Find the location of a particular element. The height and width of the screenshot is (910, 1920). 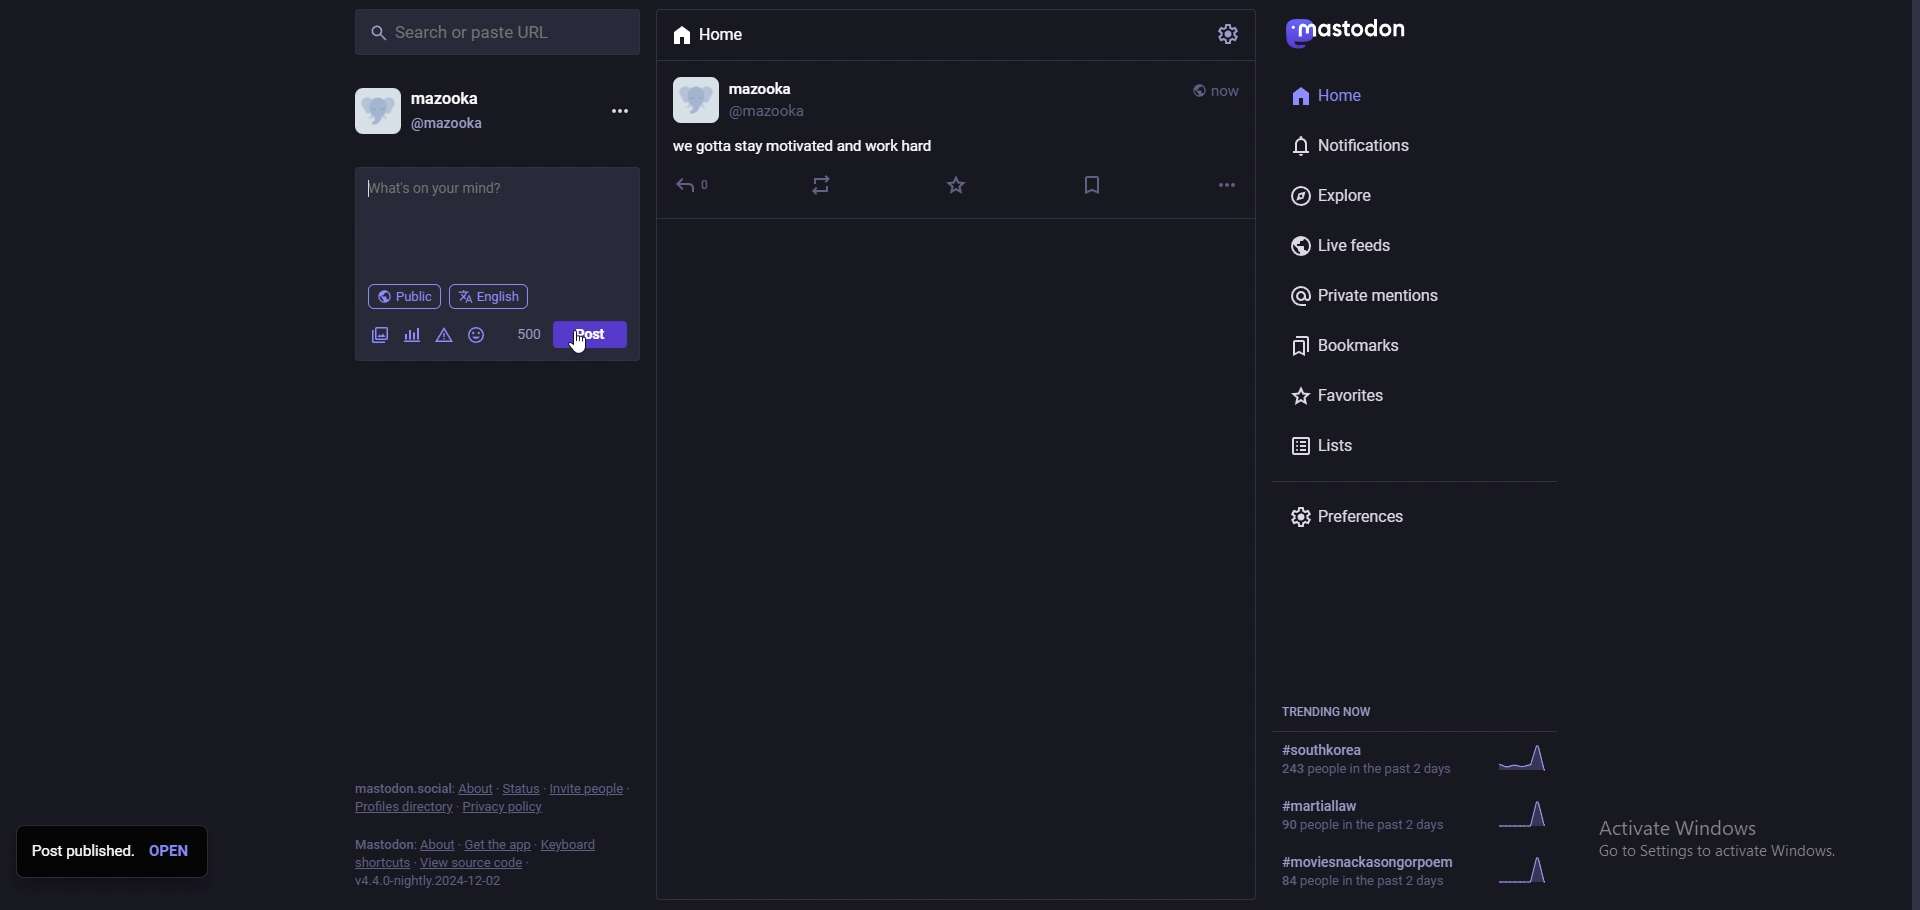

@mazooka is located at coordinates (481, 126).